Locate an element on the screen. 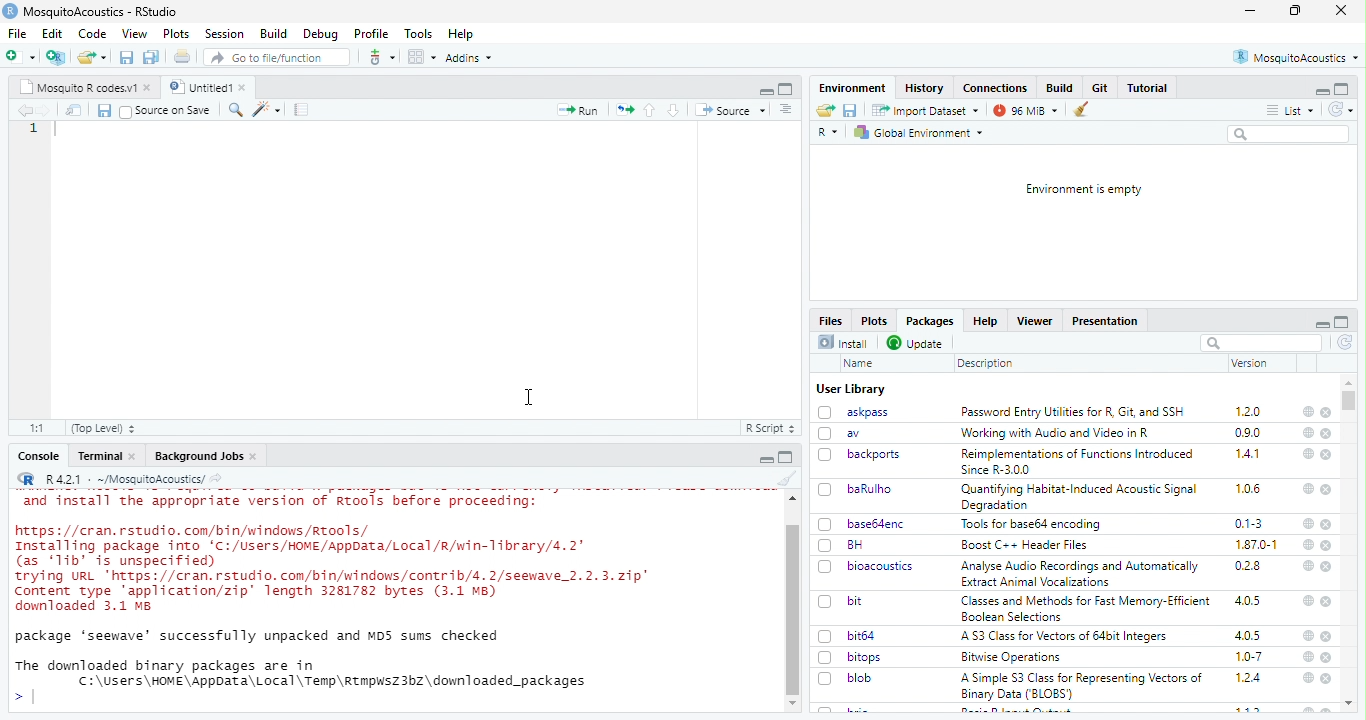  close is located at coordinates (1327, 679).